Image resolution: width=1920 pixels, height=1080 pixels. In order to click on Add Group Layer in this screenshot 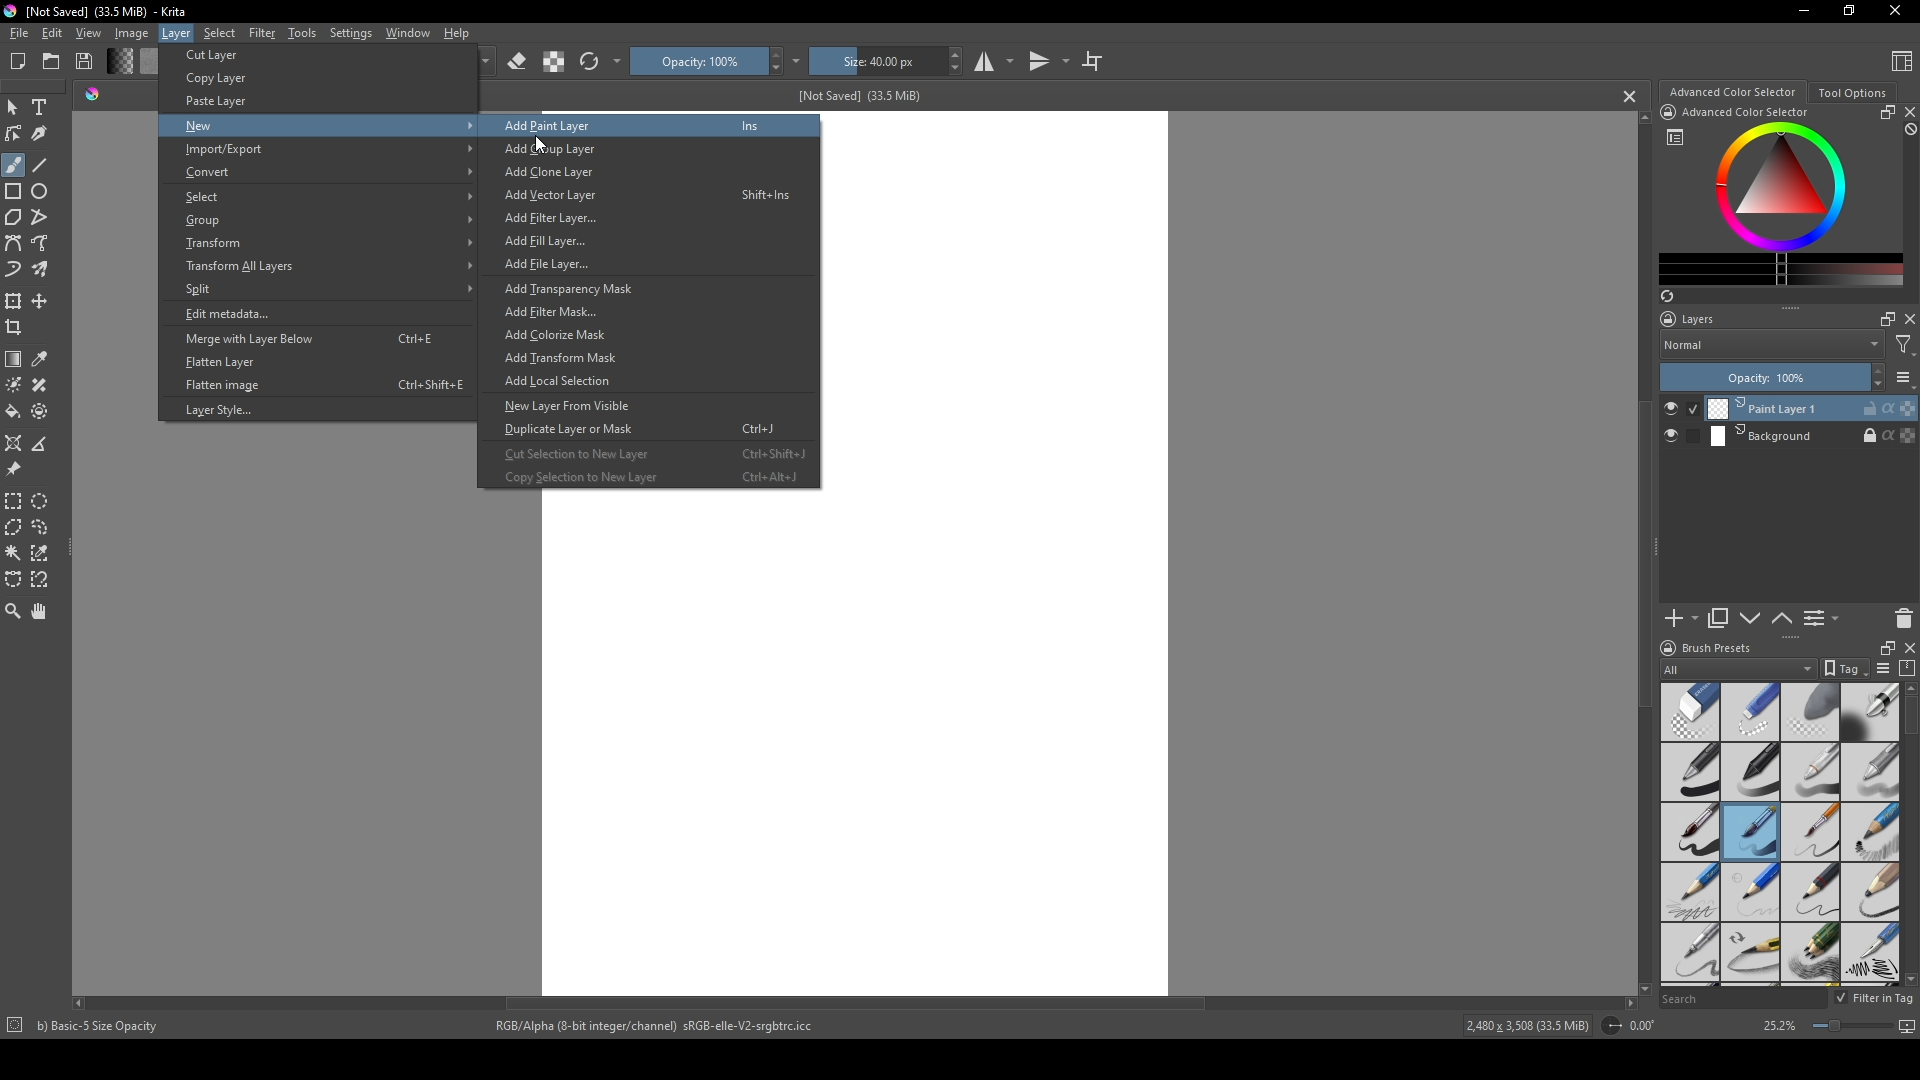, I will do `click(557, 150)`.